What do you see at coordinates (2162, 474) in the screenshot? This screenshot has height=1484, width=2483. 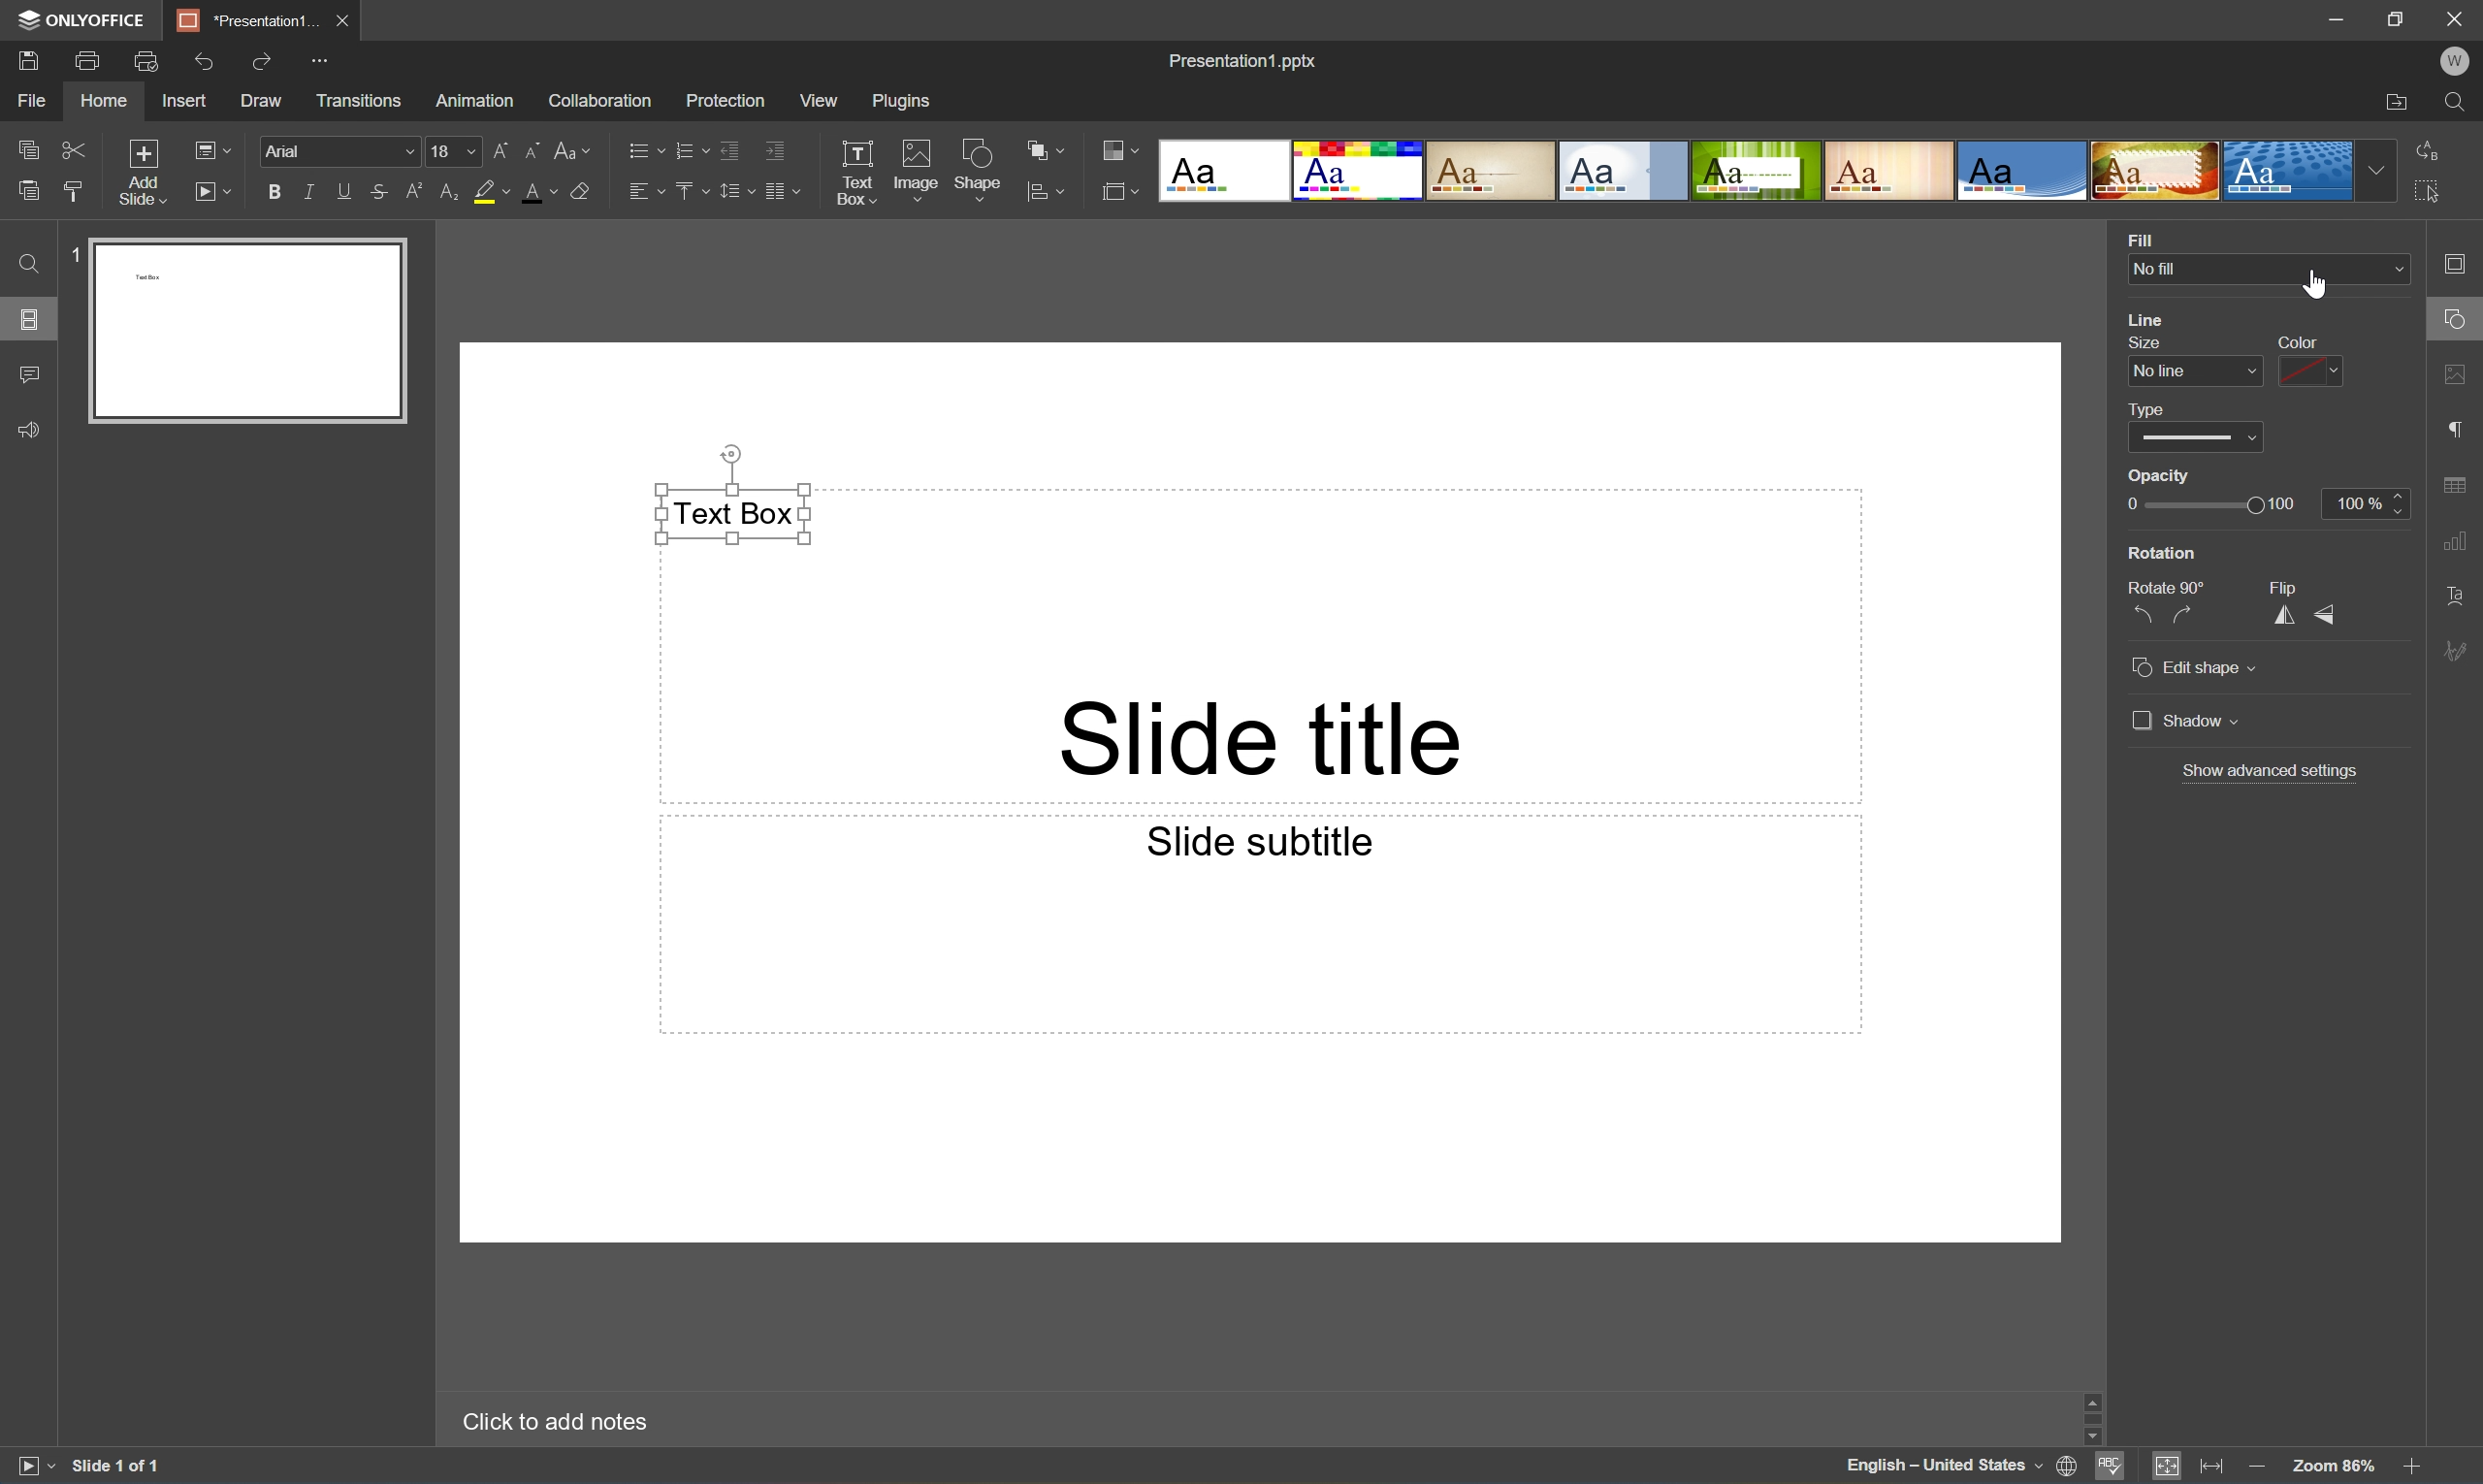 I see `Opacity` at bounding box center [2162, 474].